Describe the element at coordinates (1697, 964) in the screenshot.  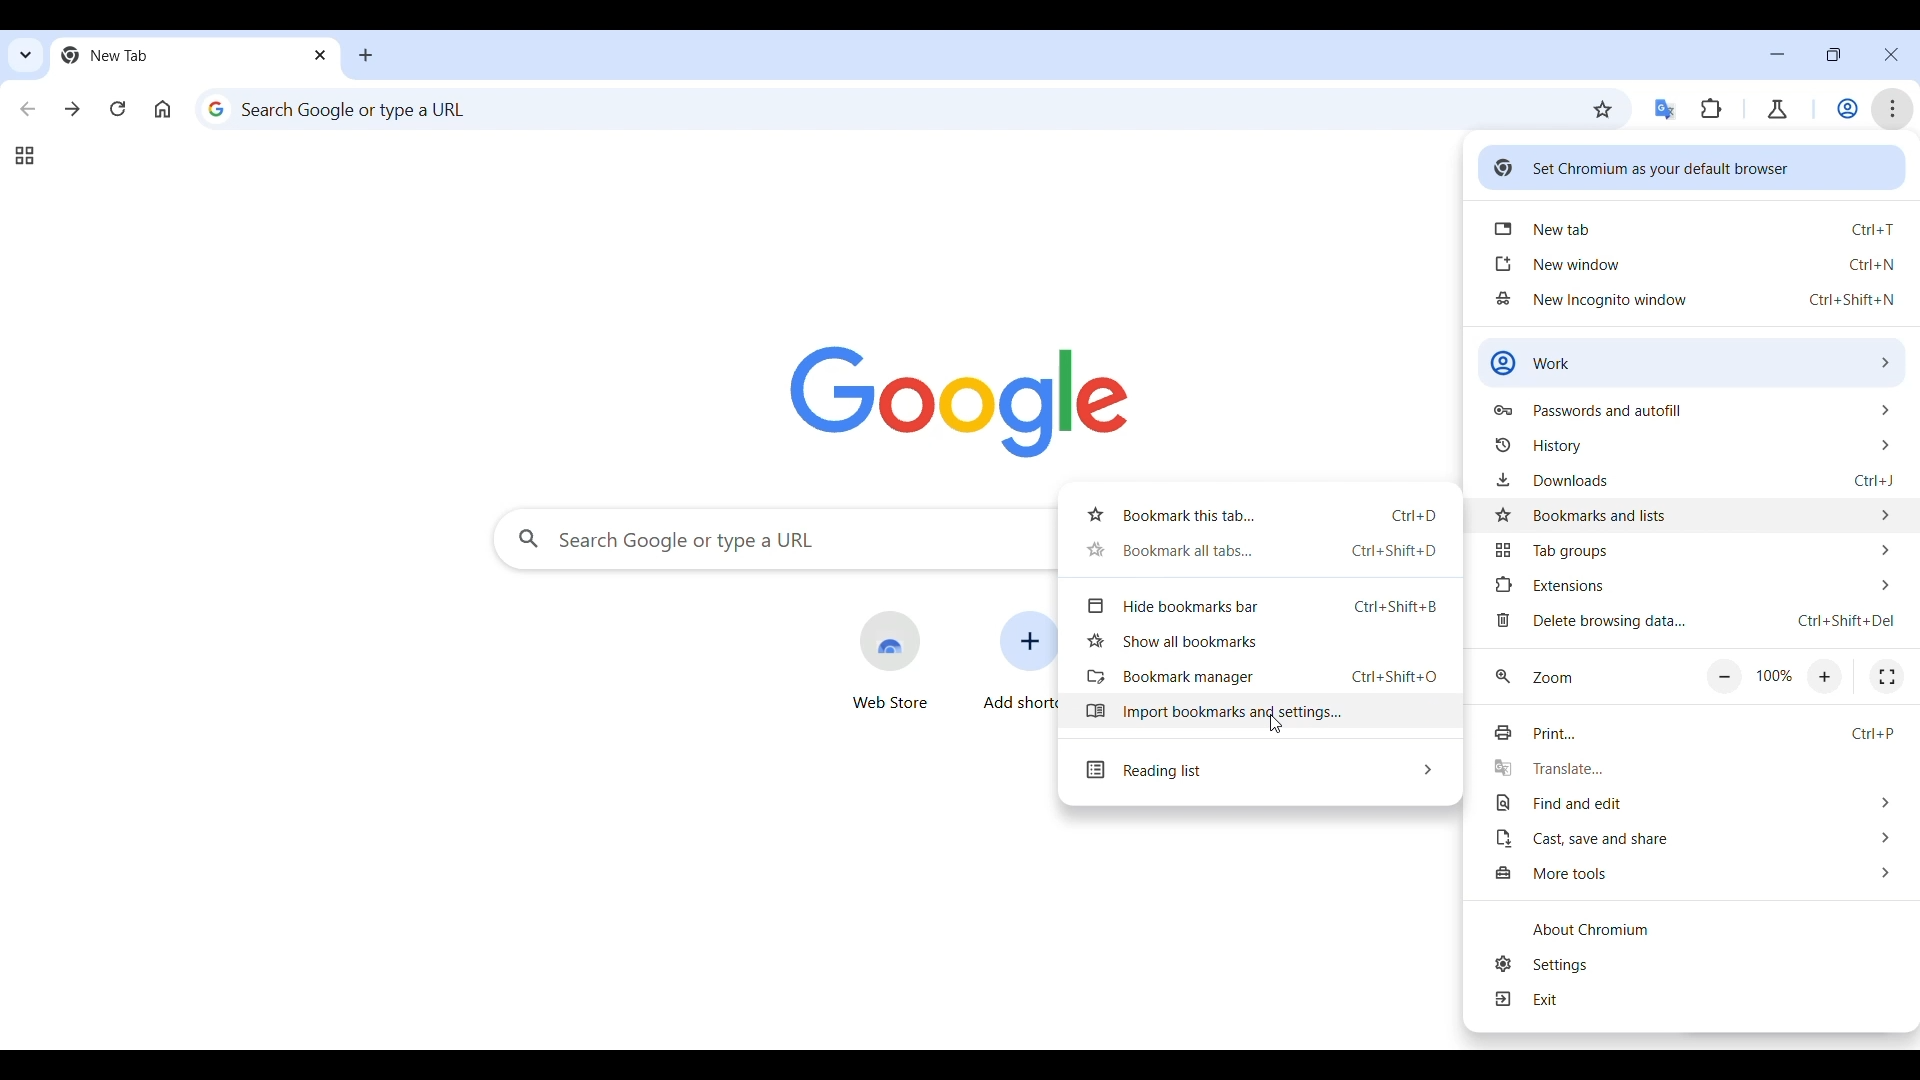
I see `Settings` at that location.